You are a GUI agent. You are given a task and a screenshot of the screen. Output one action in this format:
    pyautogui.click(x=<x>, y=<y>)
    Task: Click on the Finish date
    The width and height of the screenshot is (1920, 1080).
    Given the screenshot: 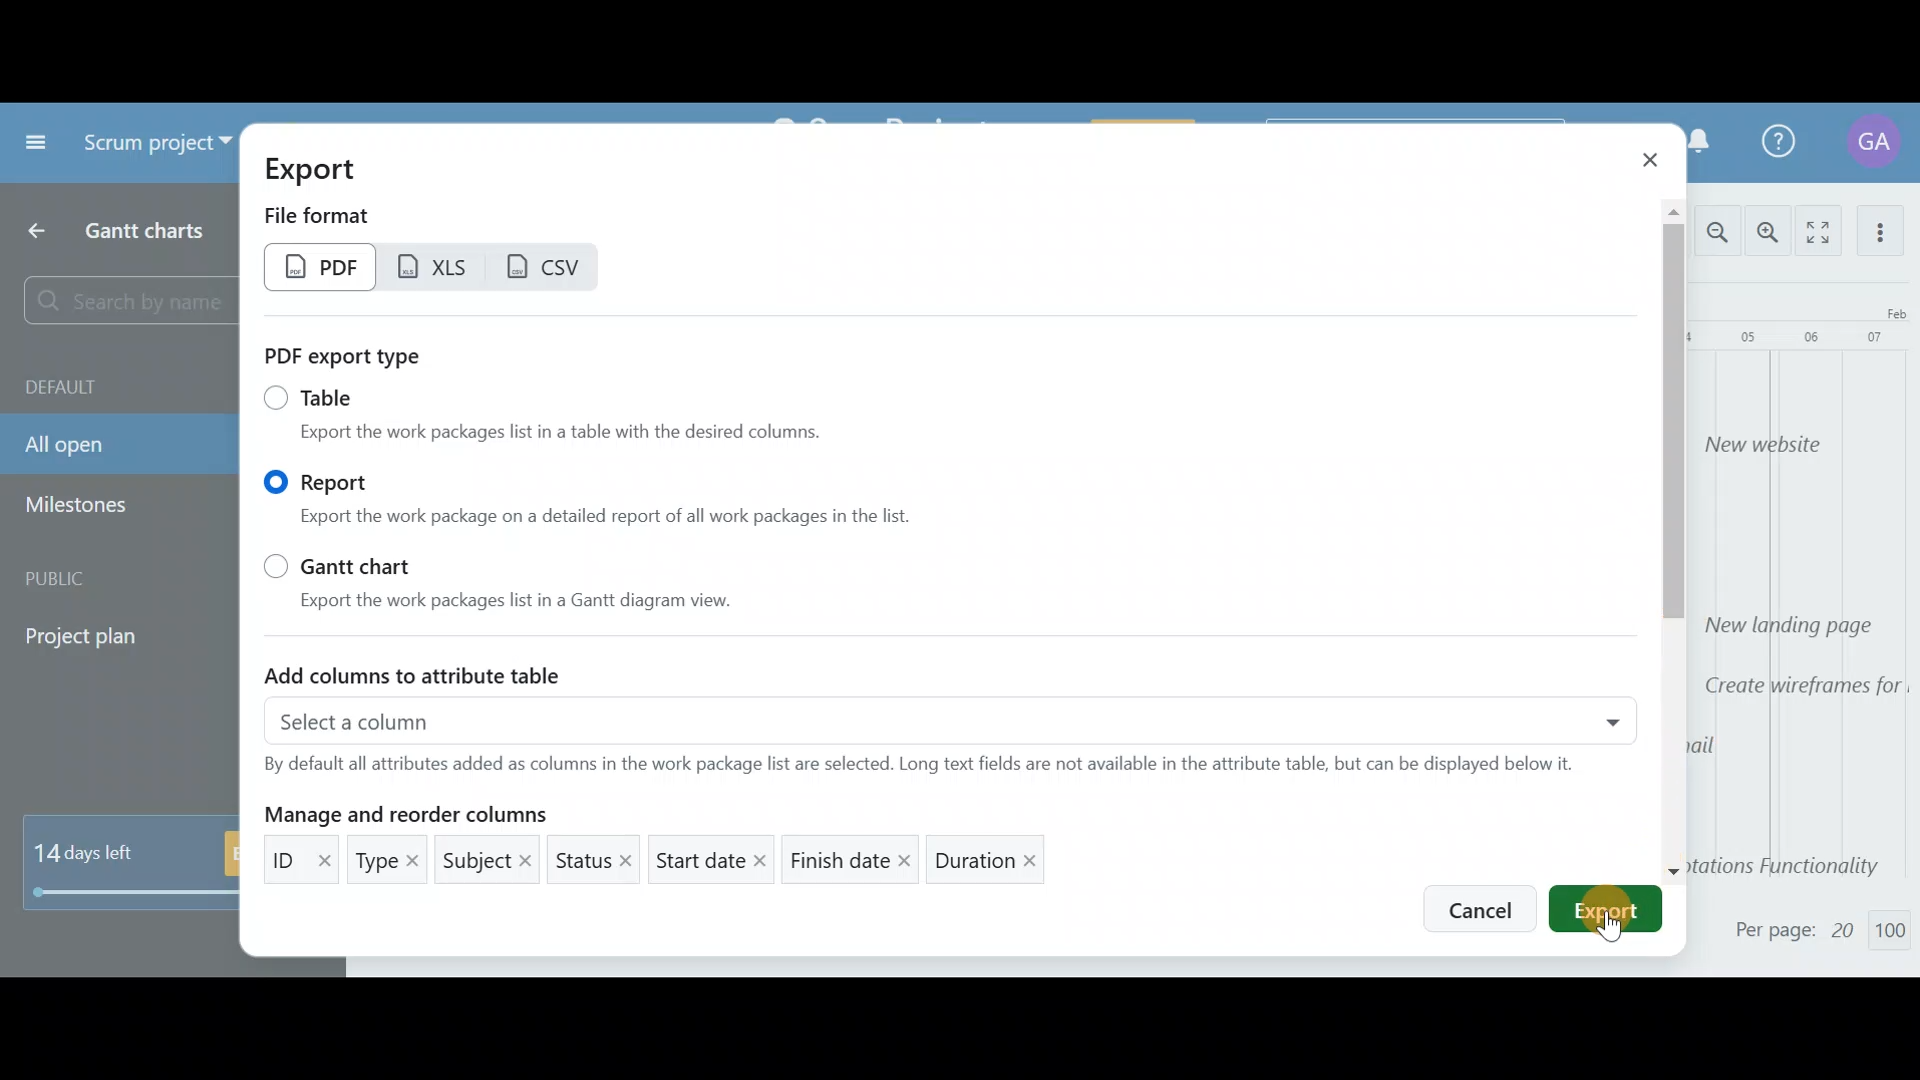 What is the action you would take?
    pyautogui.click(x=847, y=860)
    